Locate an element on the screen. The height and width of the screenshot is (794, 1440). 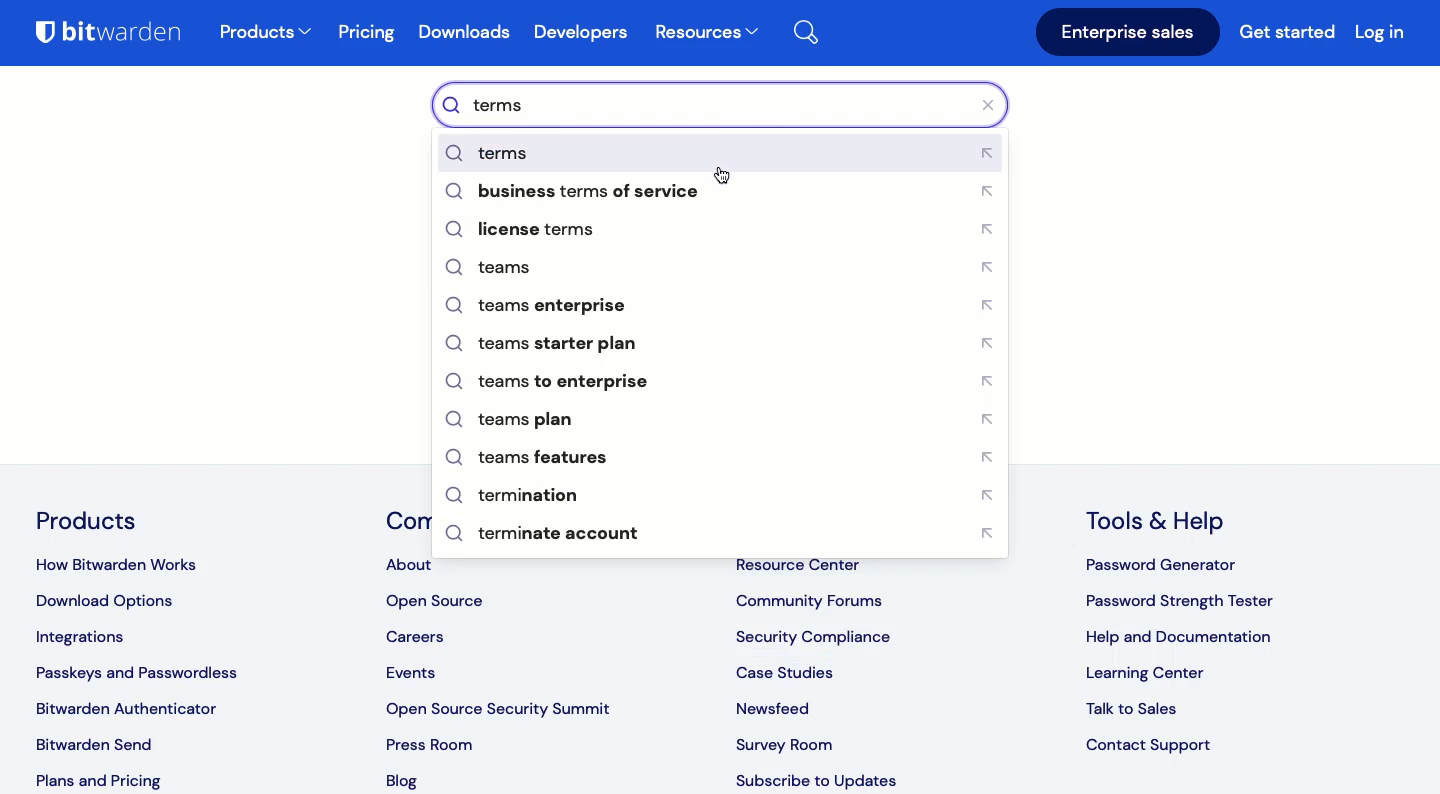
about is located at coordinates (408, 566).